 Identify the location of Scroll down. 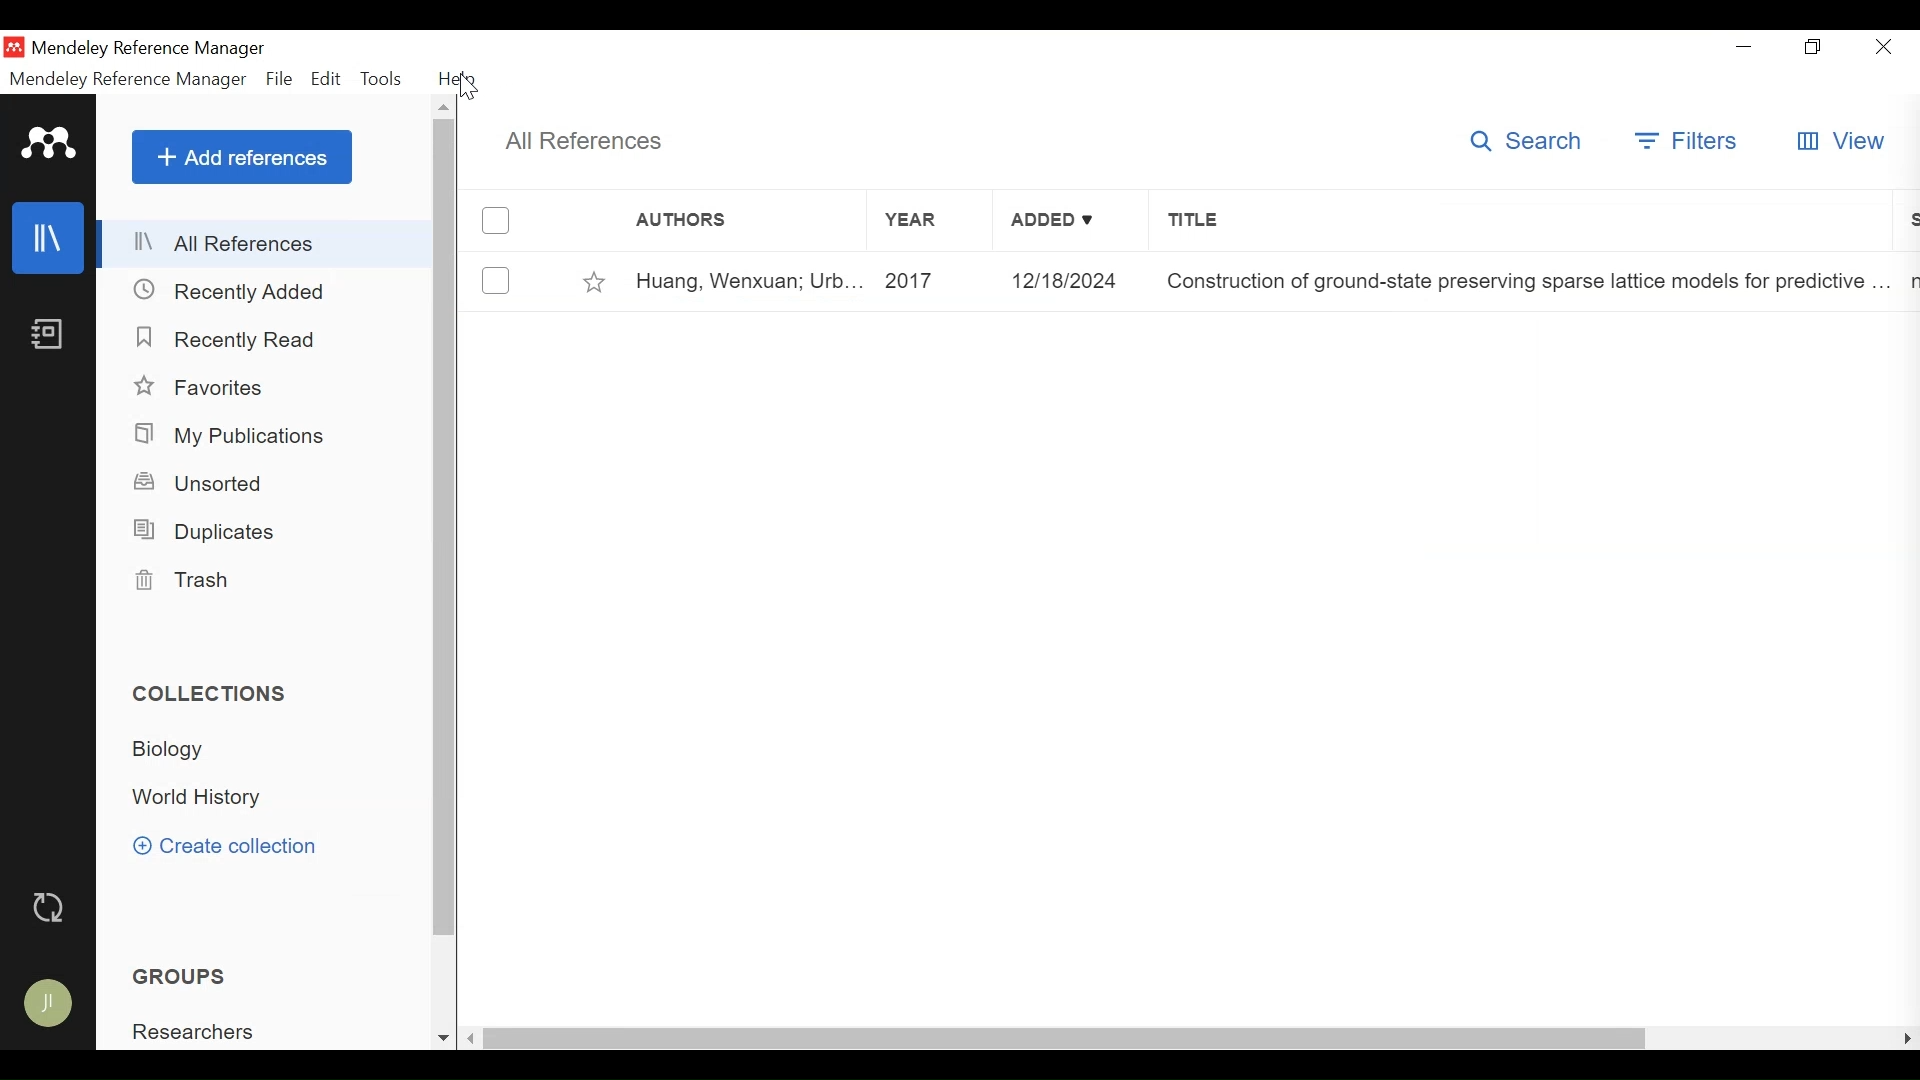
(439, 1038).